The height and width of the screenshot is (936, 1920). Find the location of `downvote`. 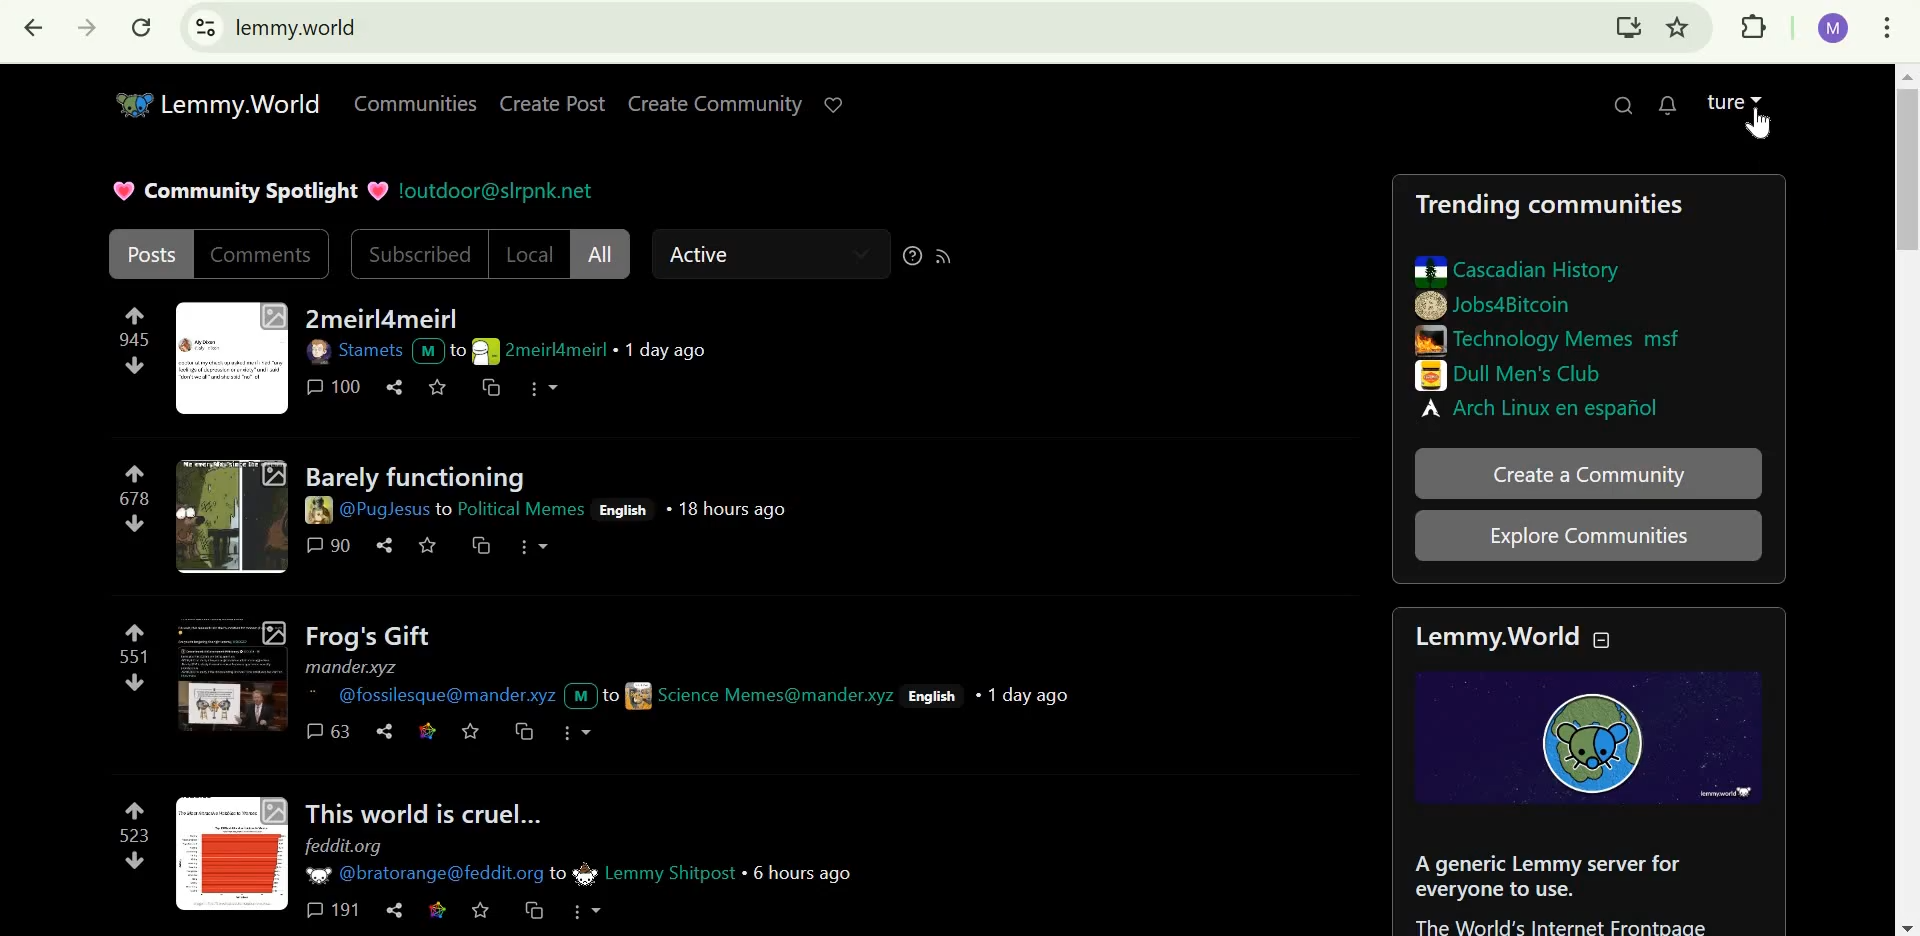

downvote is located at coordinates (133, 684).